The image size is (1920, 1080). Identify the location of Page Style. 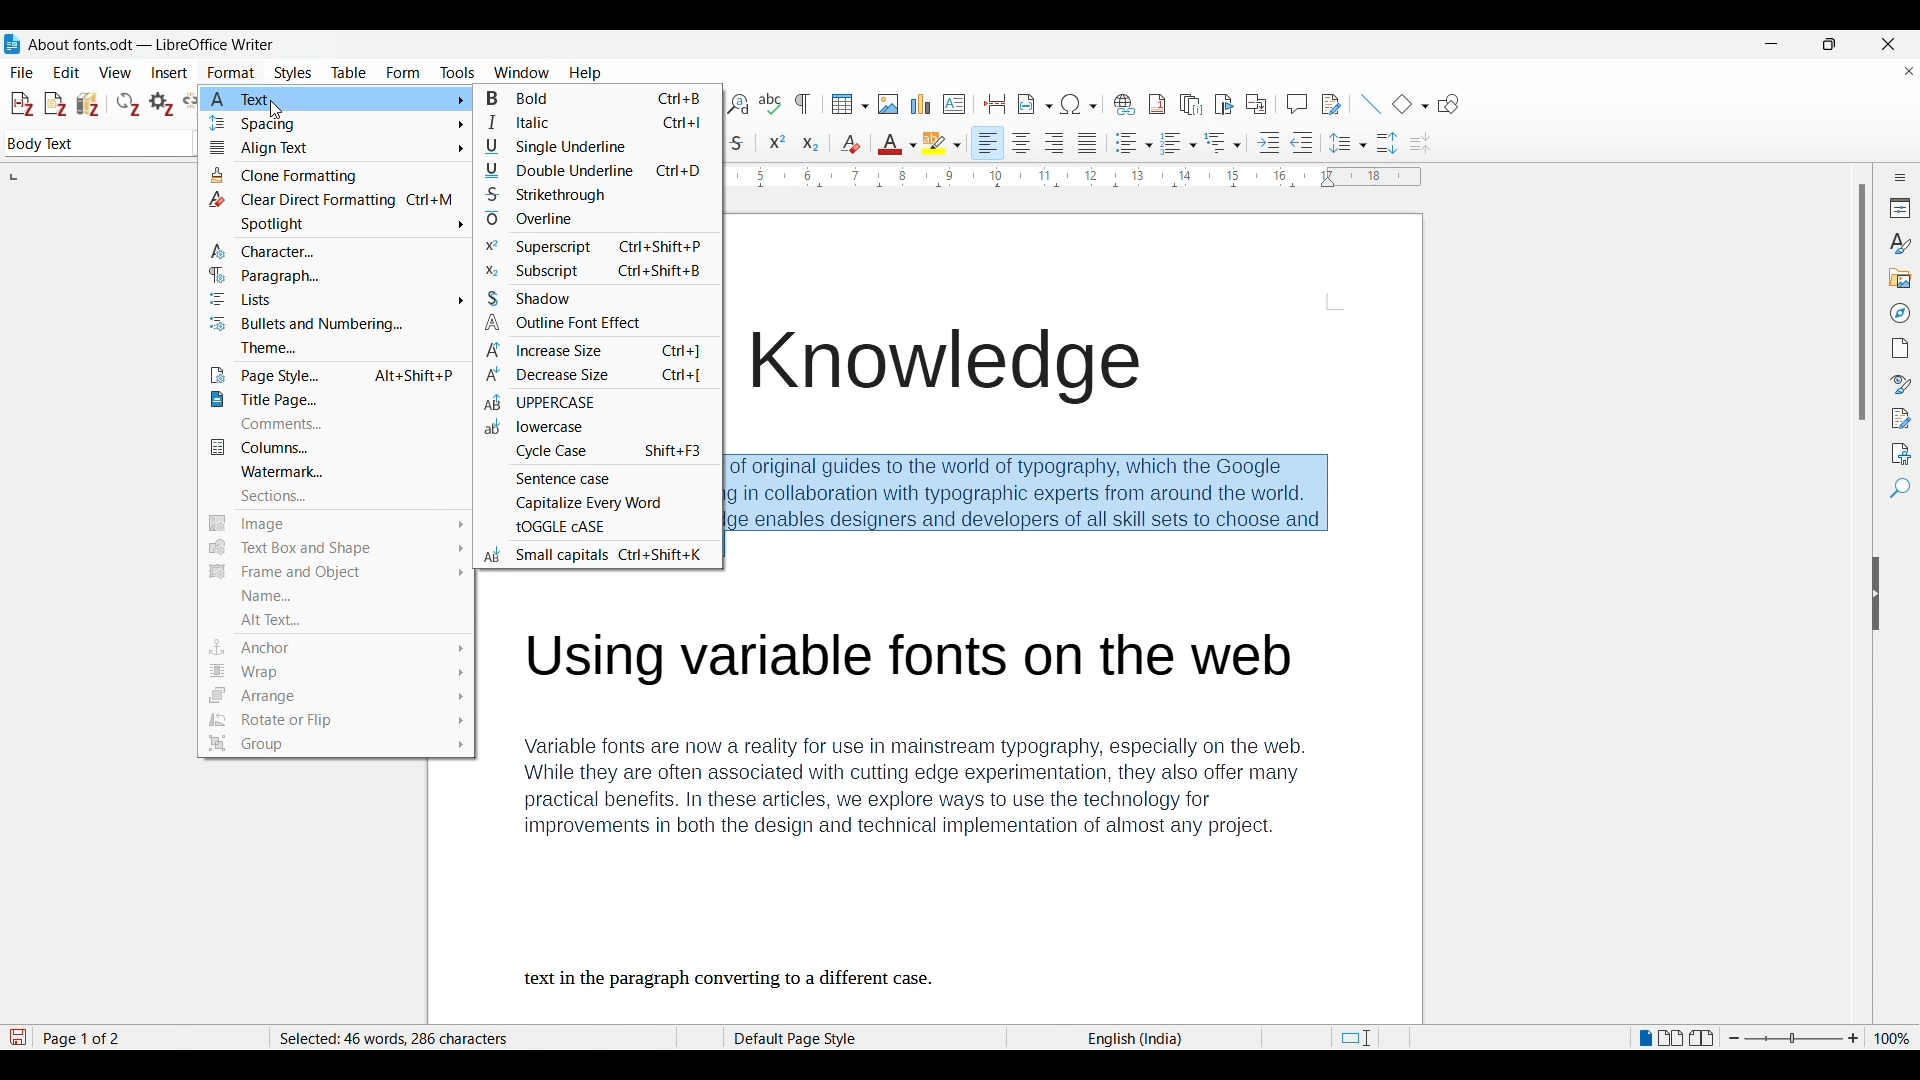
(333, 375).